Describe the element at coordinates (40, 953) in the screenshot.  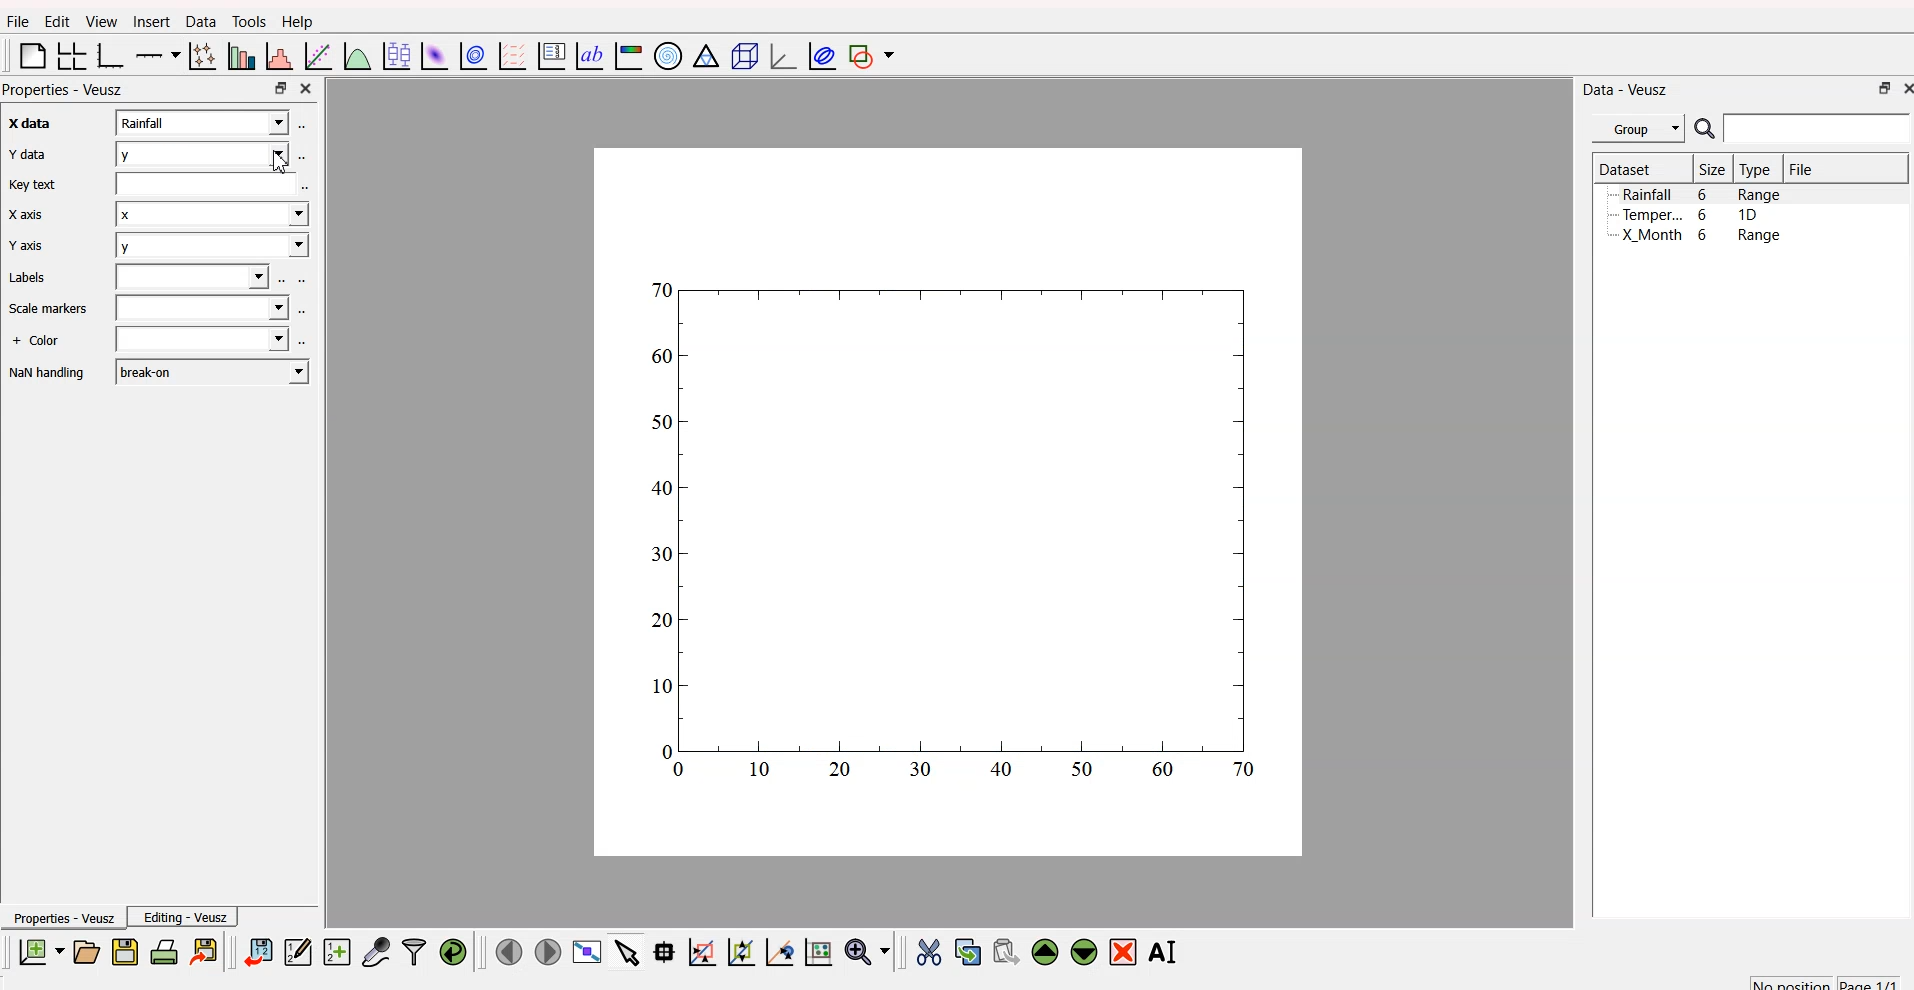
I see `new document` at that location.